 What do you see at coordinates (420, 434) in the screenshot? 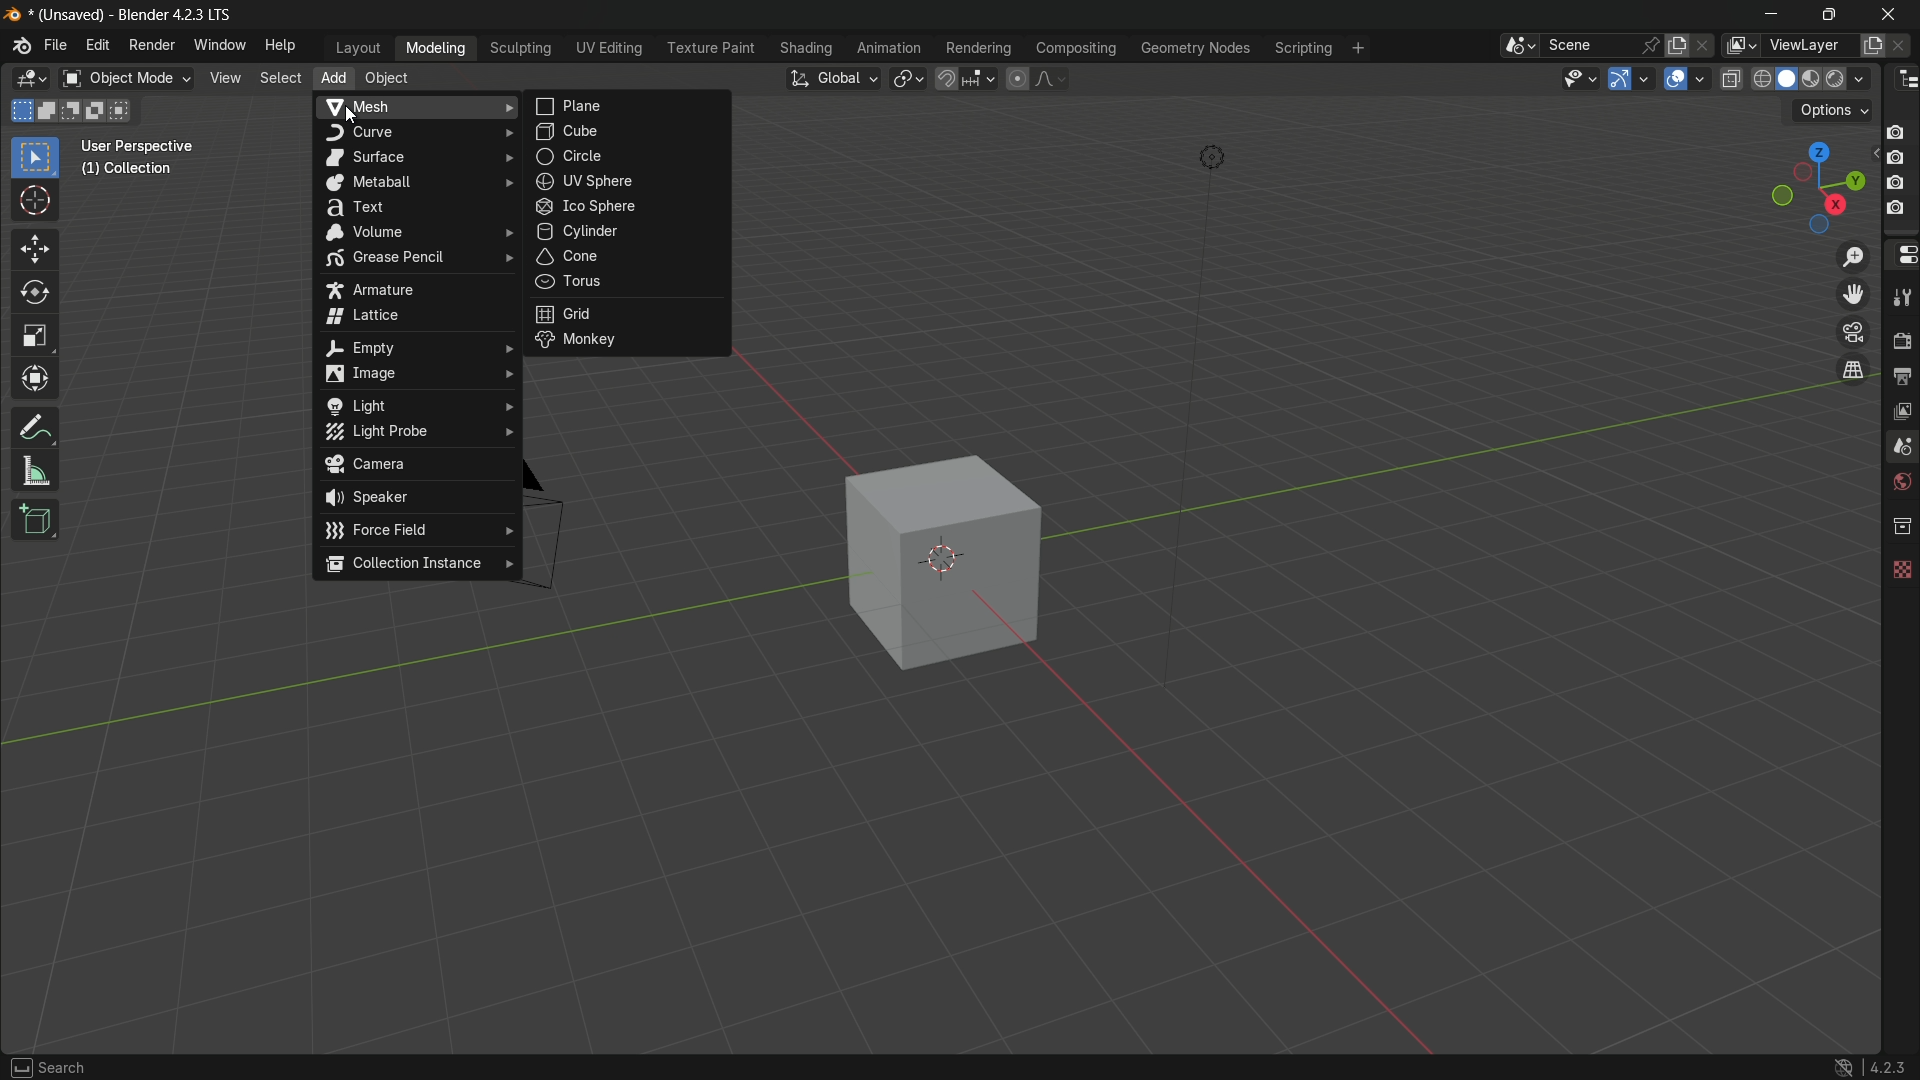
I see `light probe` at bounding box center [420, 434].